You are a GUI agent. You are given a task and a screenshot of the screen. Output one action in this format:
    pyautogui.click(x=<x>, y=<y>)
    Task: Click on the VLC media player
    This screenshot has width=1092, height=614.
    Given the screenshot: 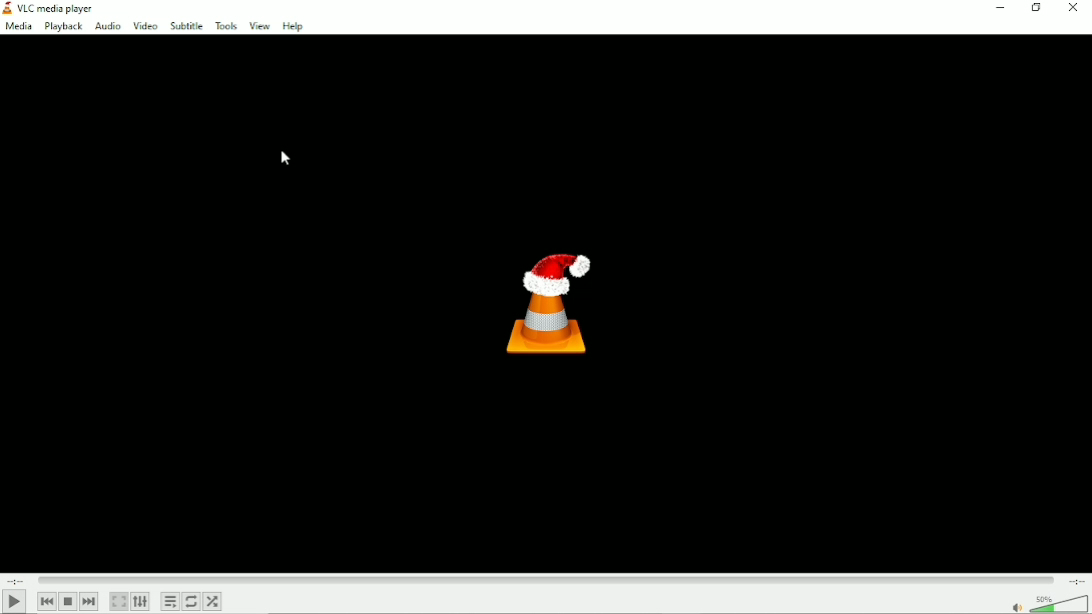 What is the action you would take?
    pyautogui.click(x=61, y=7)
    